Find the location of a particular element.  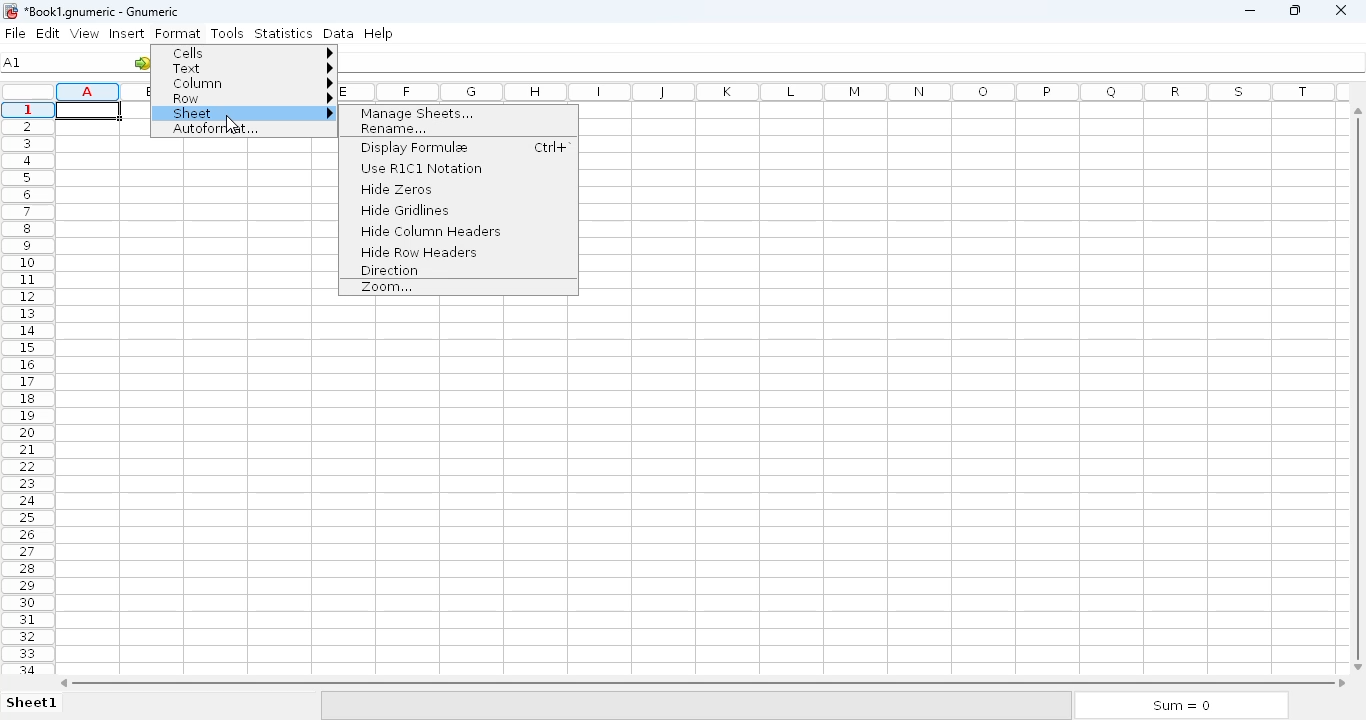

Sum = 0 is located at coordinates (1176, 706).